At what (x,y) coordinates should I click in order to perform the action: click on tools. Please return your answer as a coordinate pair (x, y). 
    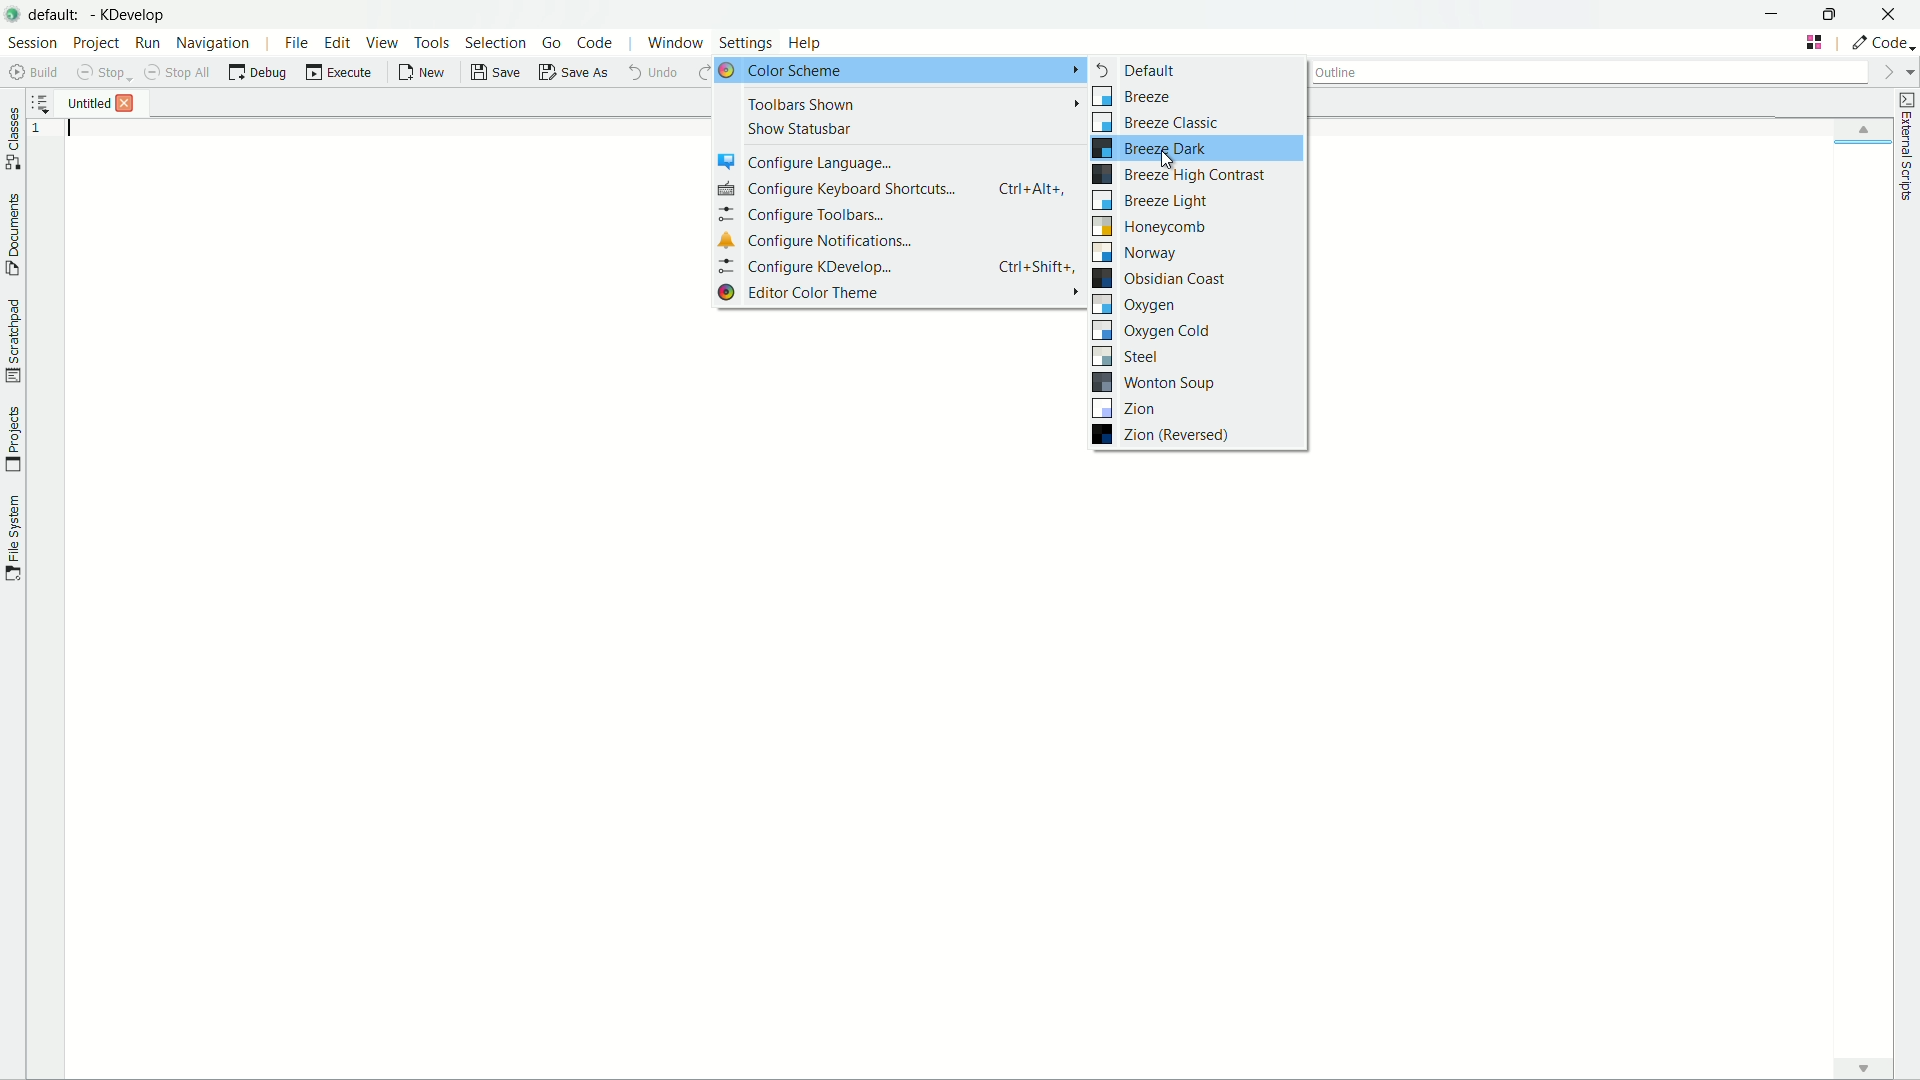
    Looking at the image, I should click on (433, 43).